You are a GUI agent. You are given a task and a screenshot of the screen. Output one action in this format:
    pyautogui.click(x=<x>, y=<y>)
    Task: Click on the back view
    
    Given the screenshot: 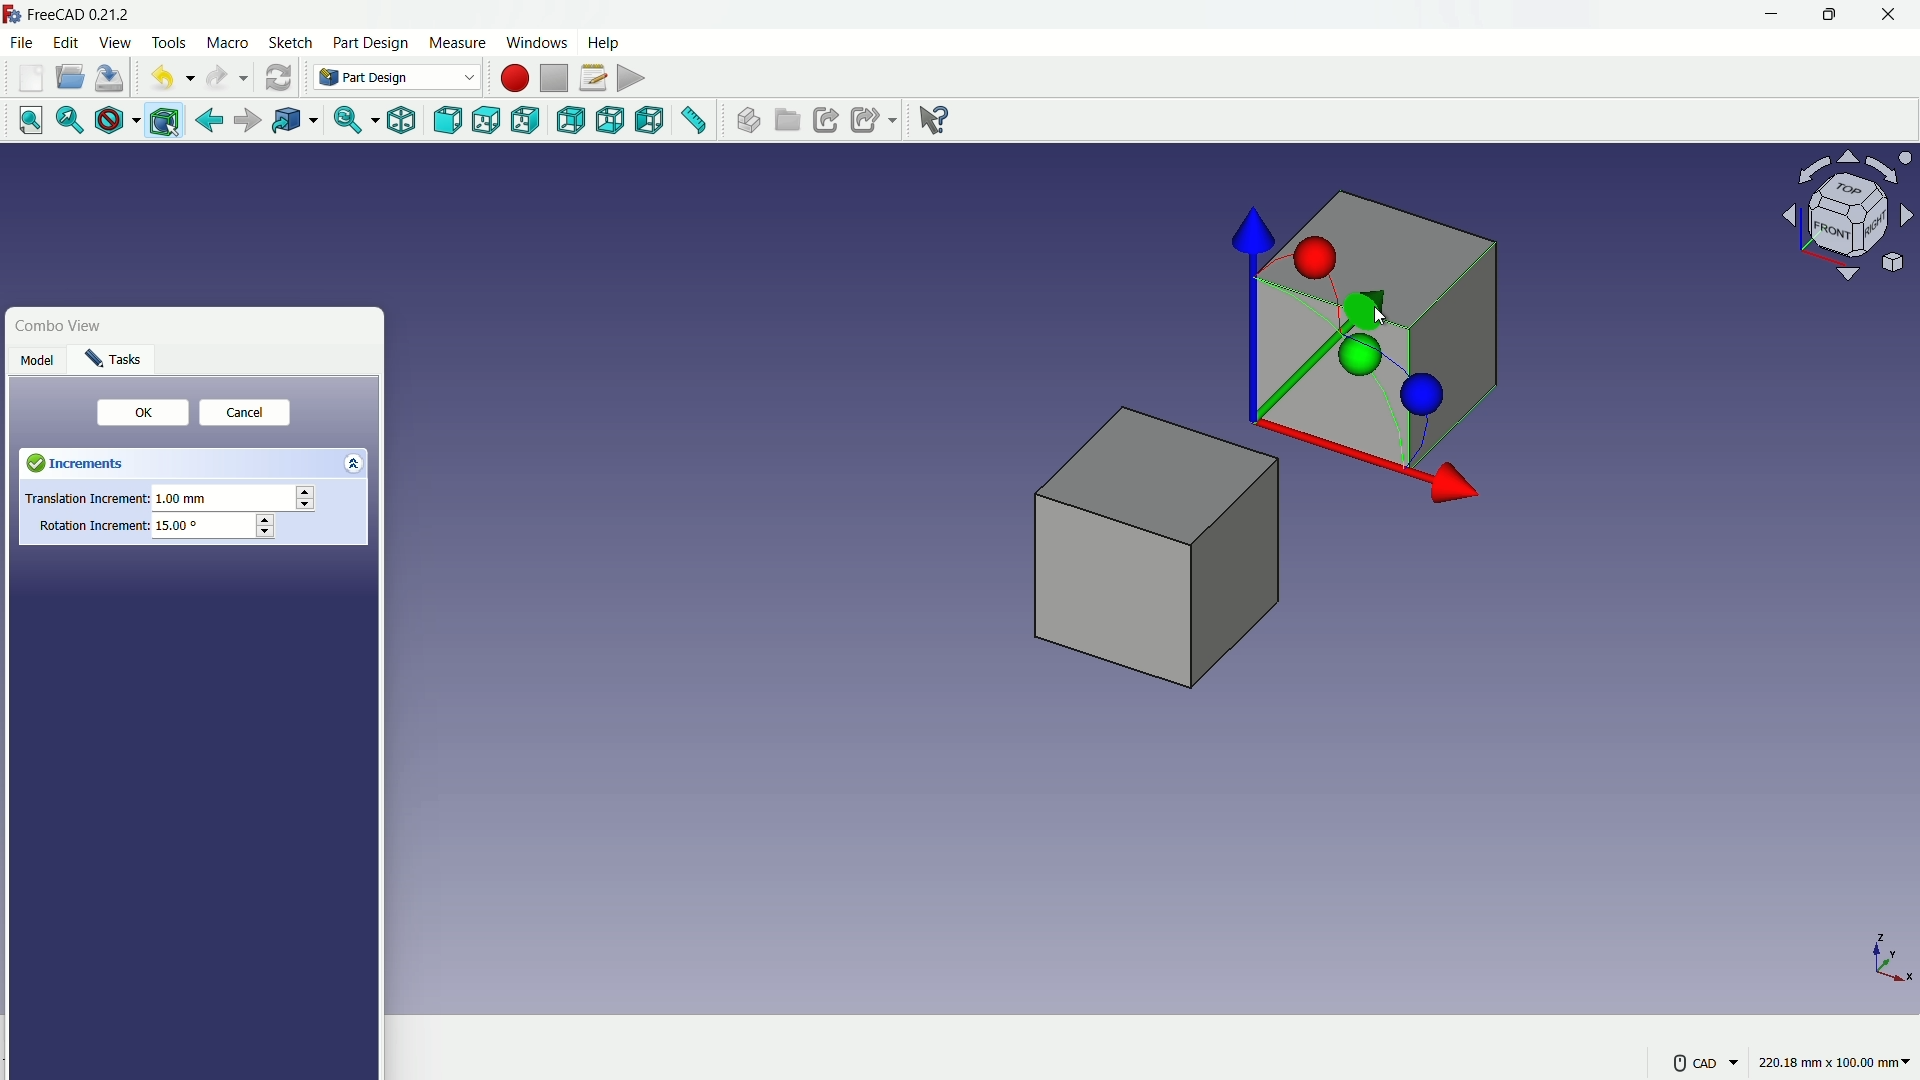 What is the action you would take?
    pyautogui.click(x=573, y=122)
    